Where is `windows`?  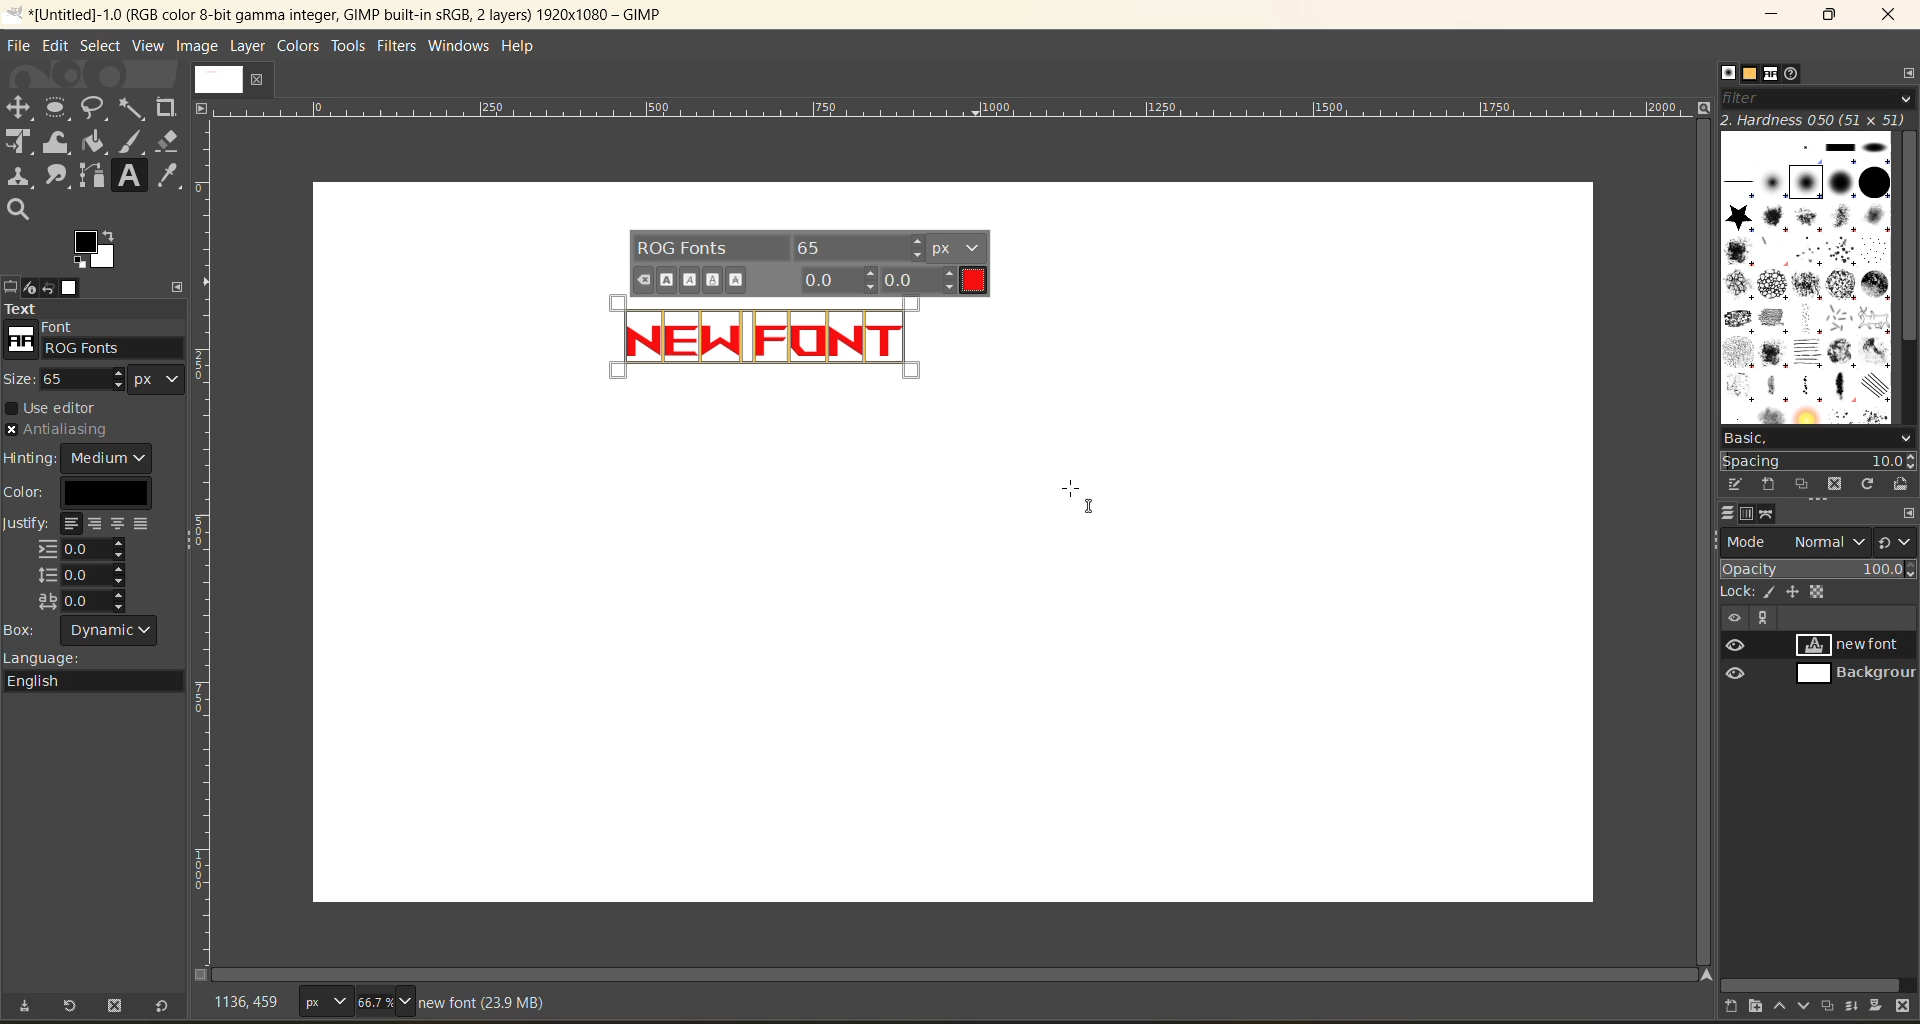
windows is located at coordinates (457, 48).